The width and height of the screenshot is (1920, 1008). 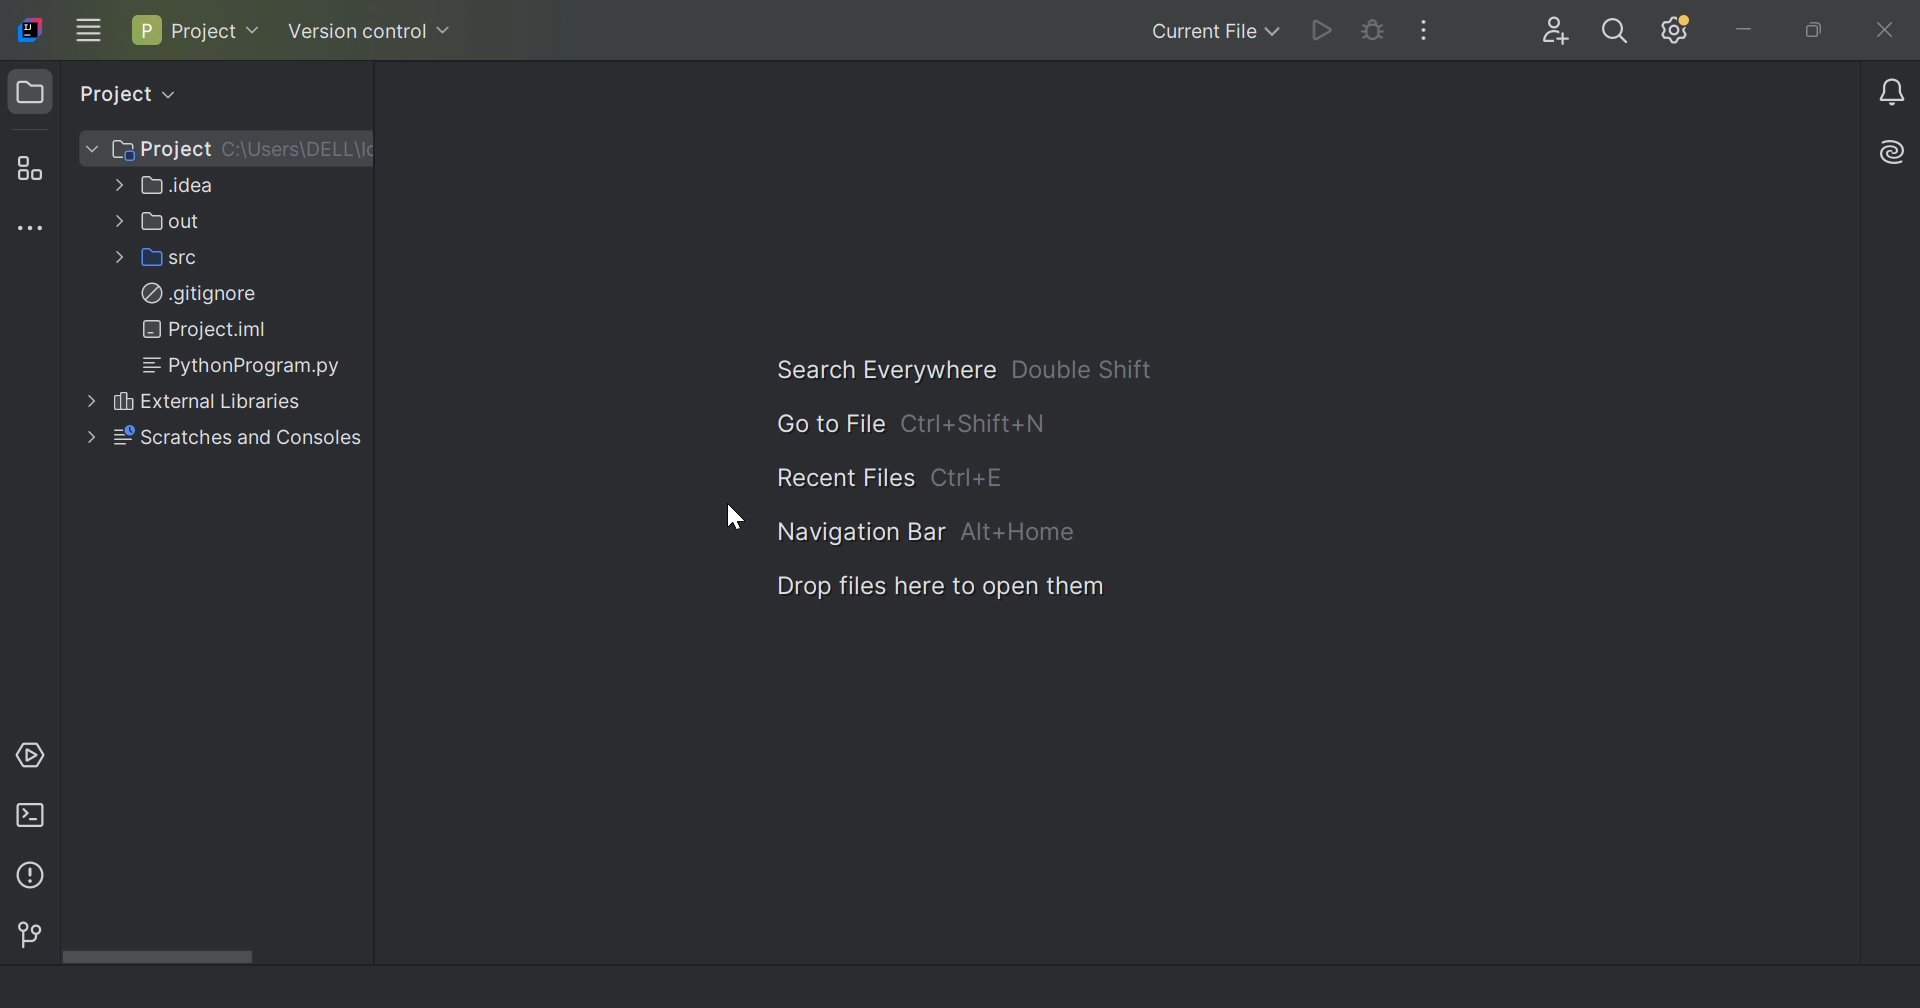 What do you see at coordinates (125, 90) in the screenshot?
I see `Project` at bounding box center [125, 90].